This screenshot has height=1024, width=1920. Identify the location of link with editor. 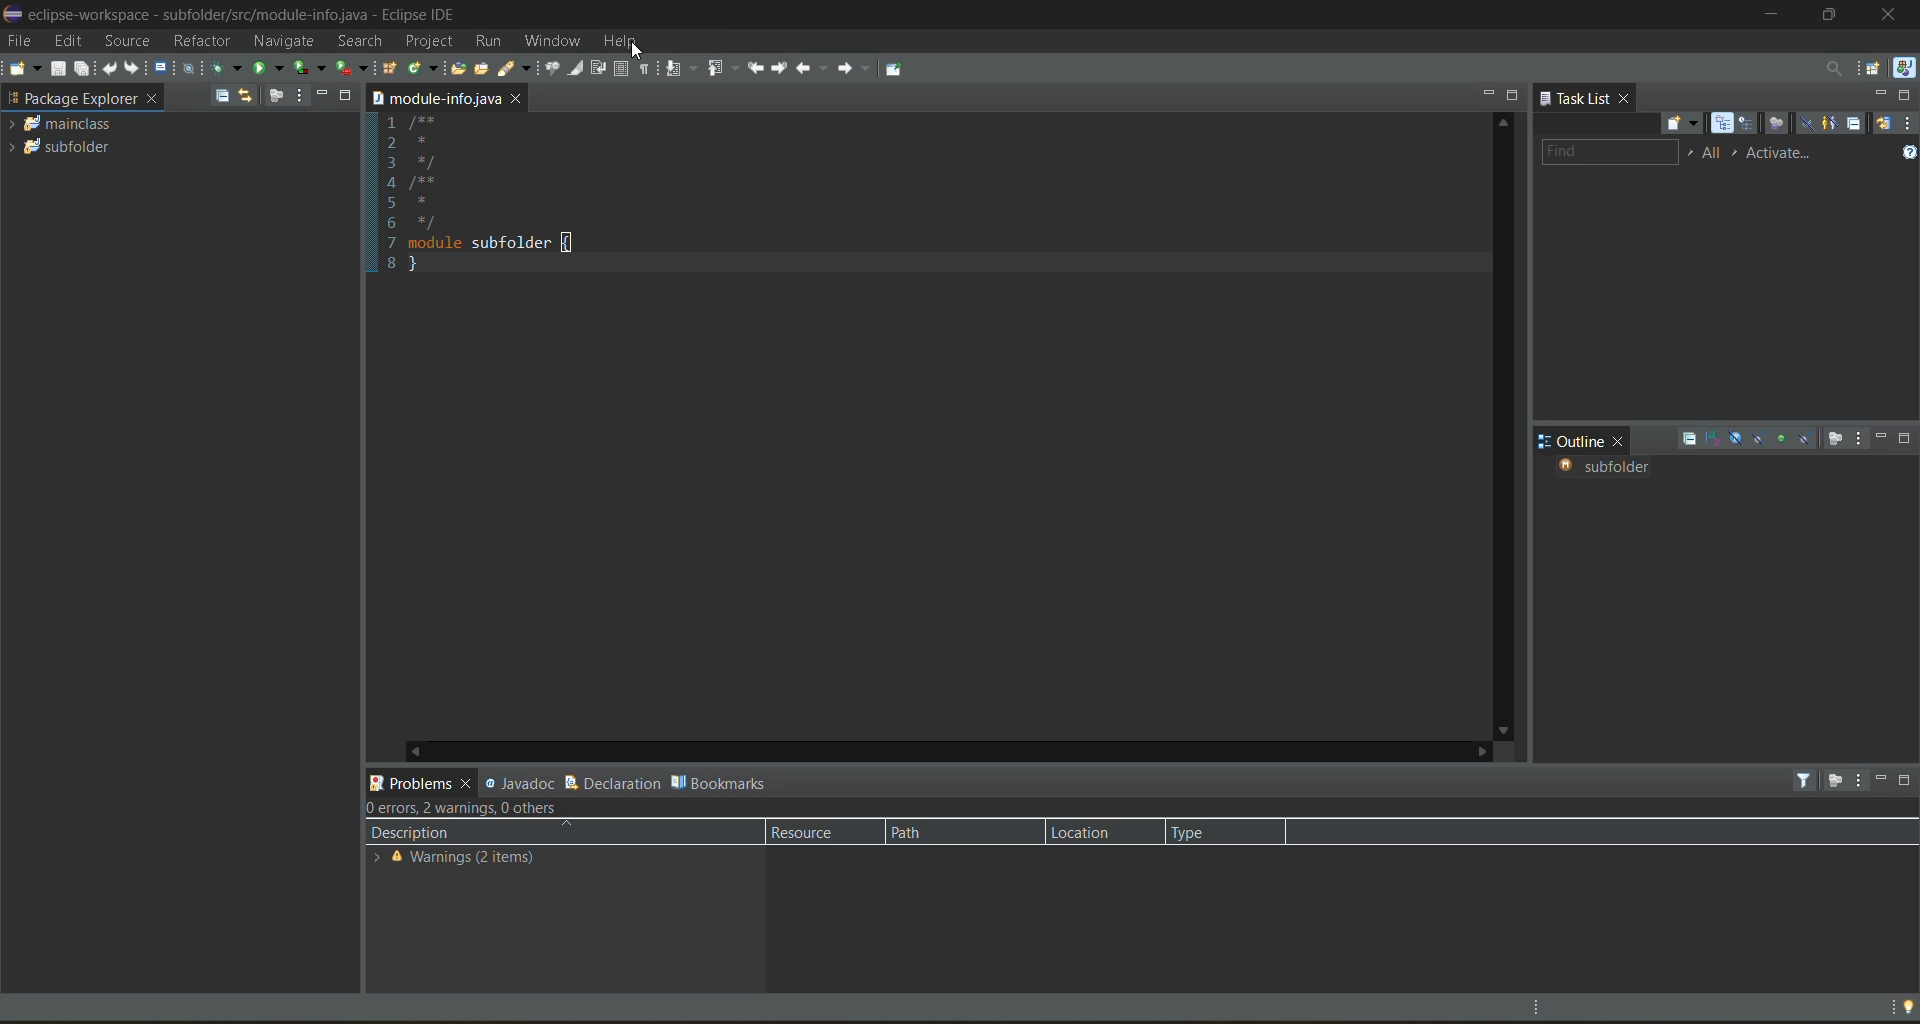
(246, 97).